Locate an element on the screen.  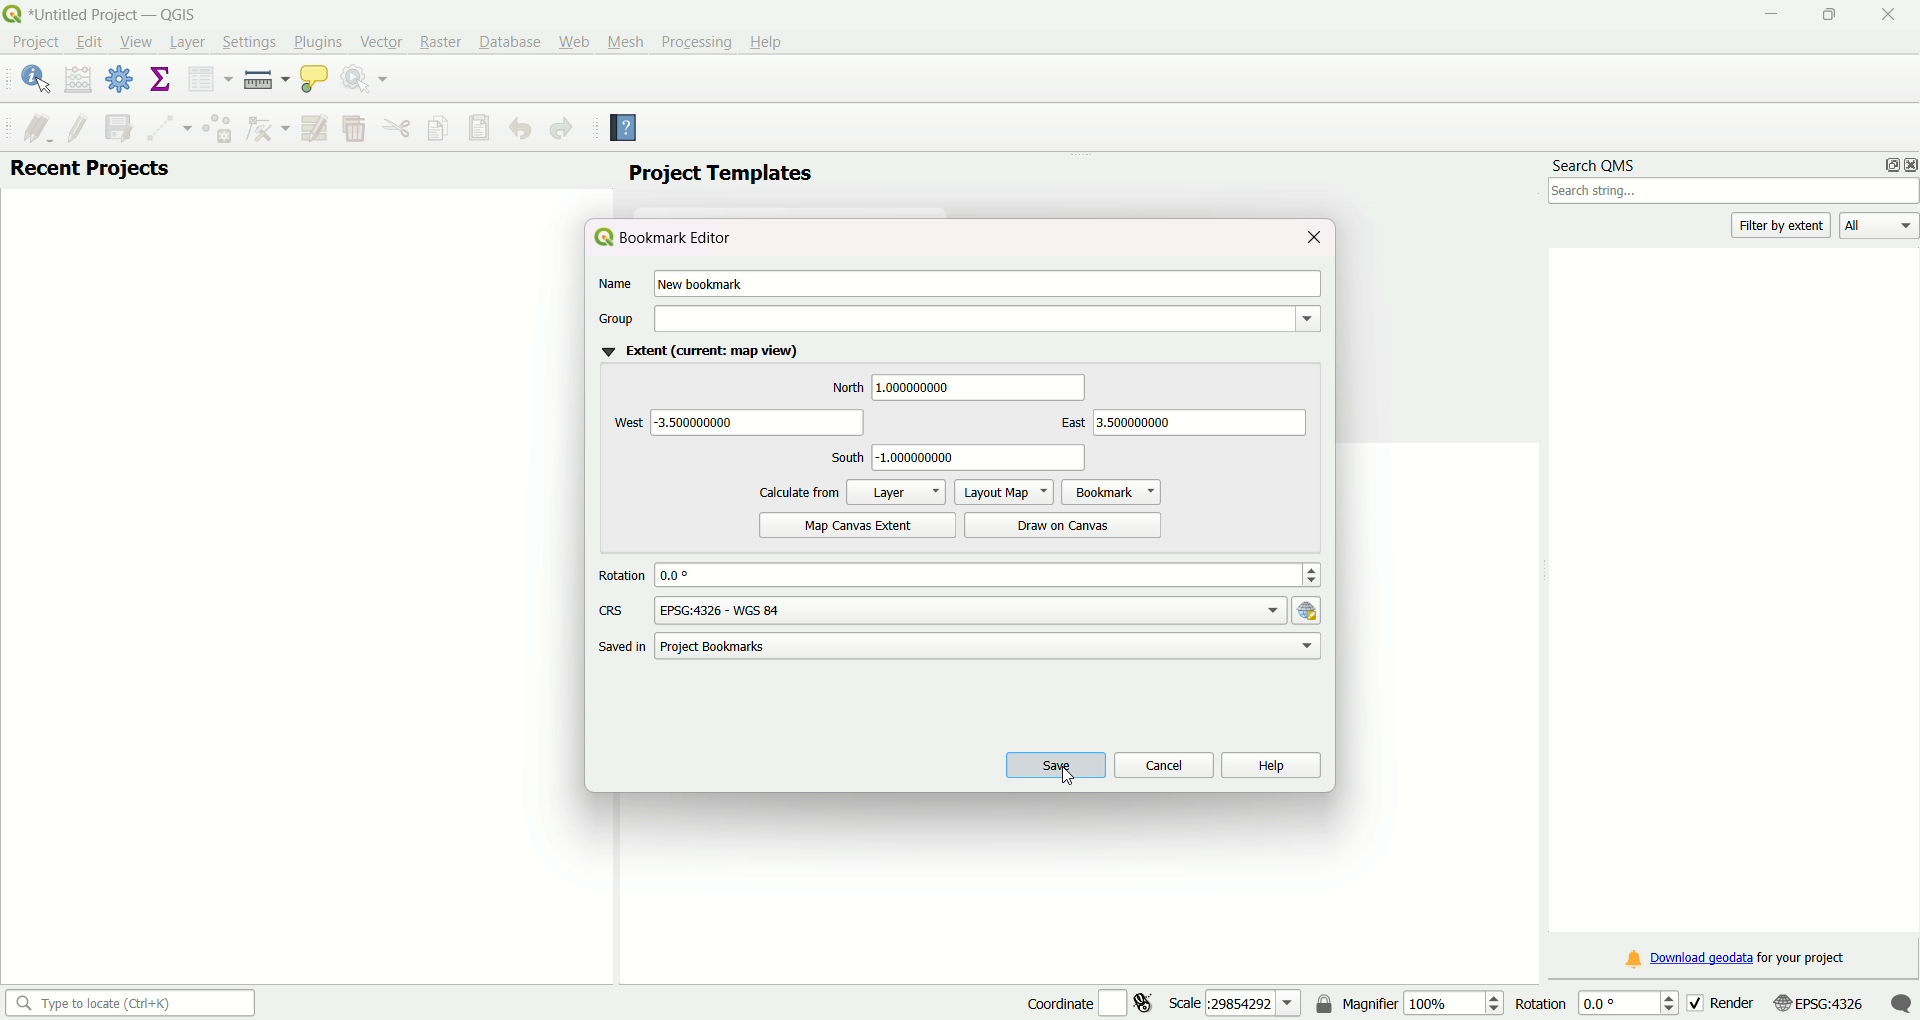
search QMS is located at coordinates (1597, 161).